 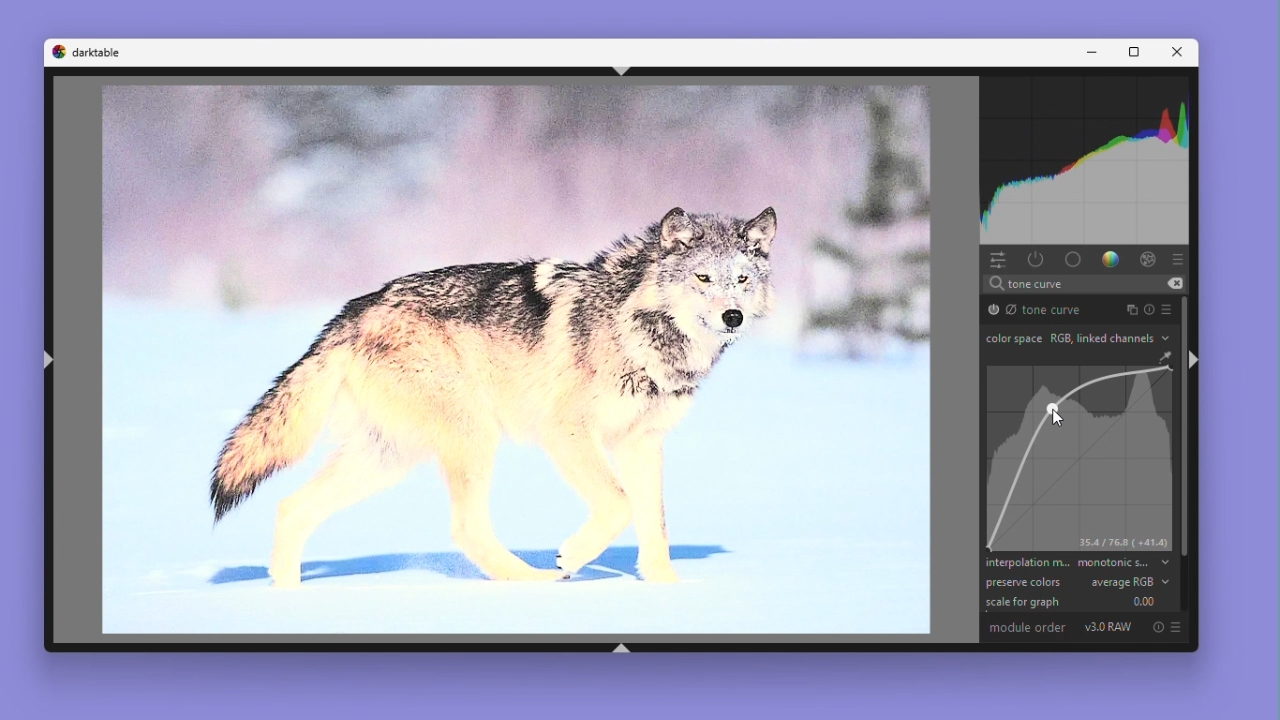 I want to click on shift+ctrl+l, so click(x=49, y=359).